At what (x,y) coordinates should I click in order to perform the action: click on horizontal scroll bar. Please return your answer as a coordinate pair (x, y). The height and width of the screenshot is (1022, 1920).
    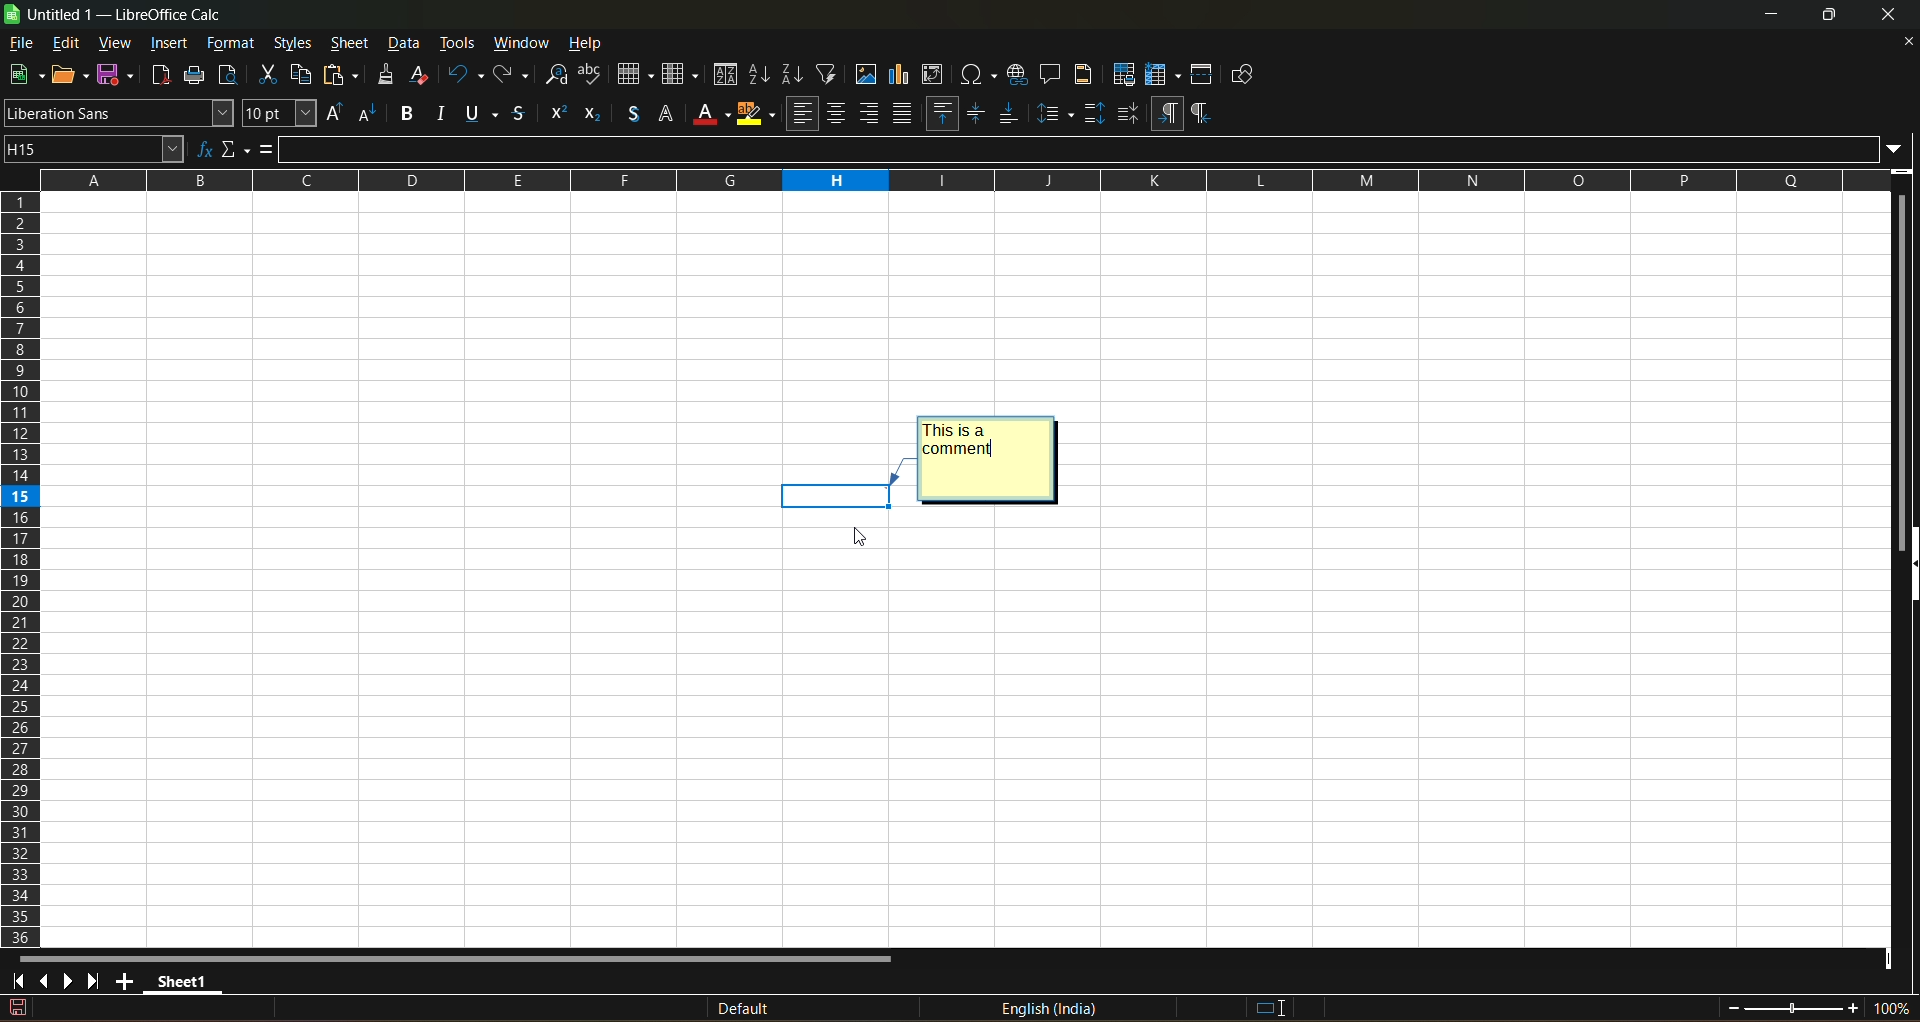
    Looking at the image, I should click on (458, 957).